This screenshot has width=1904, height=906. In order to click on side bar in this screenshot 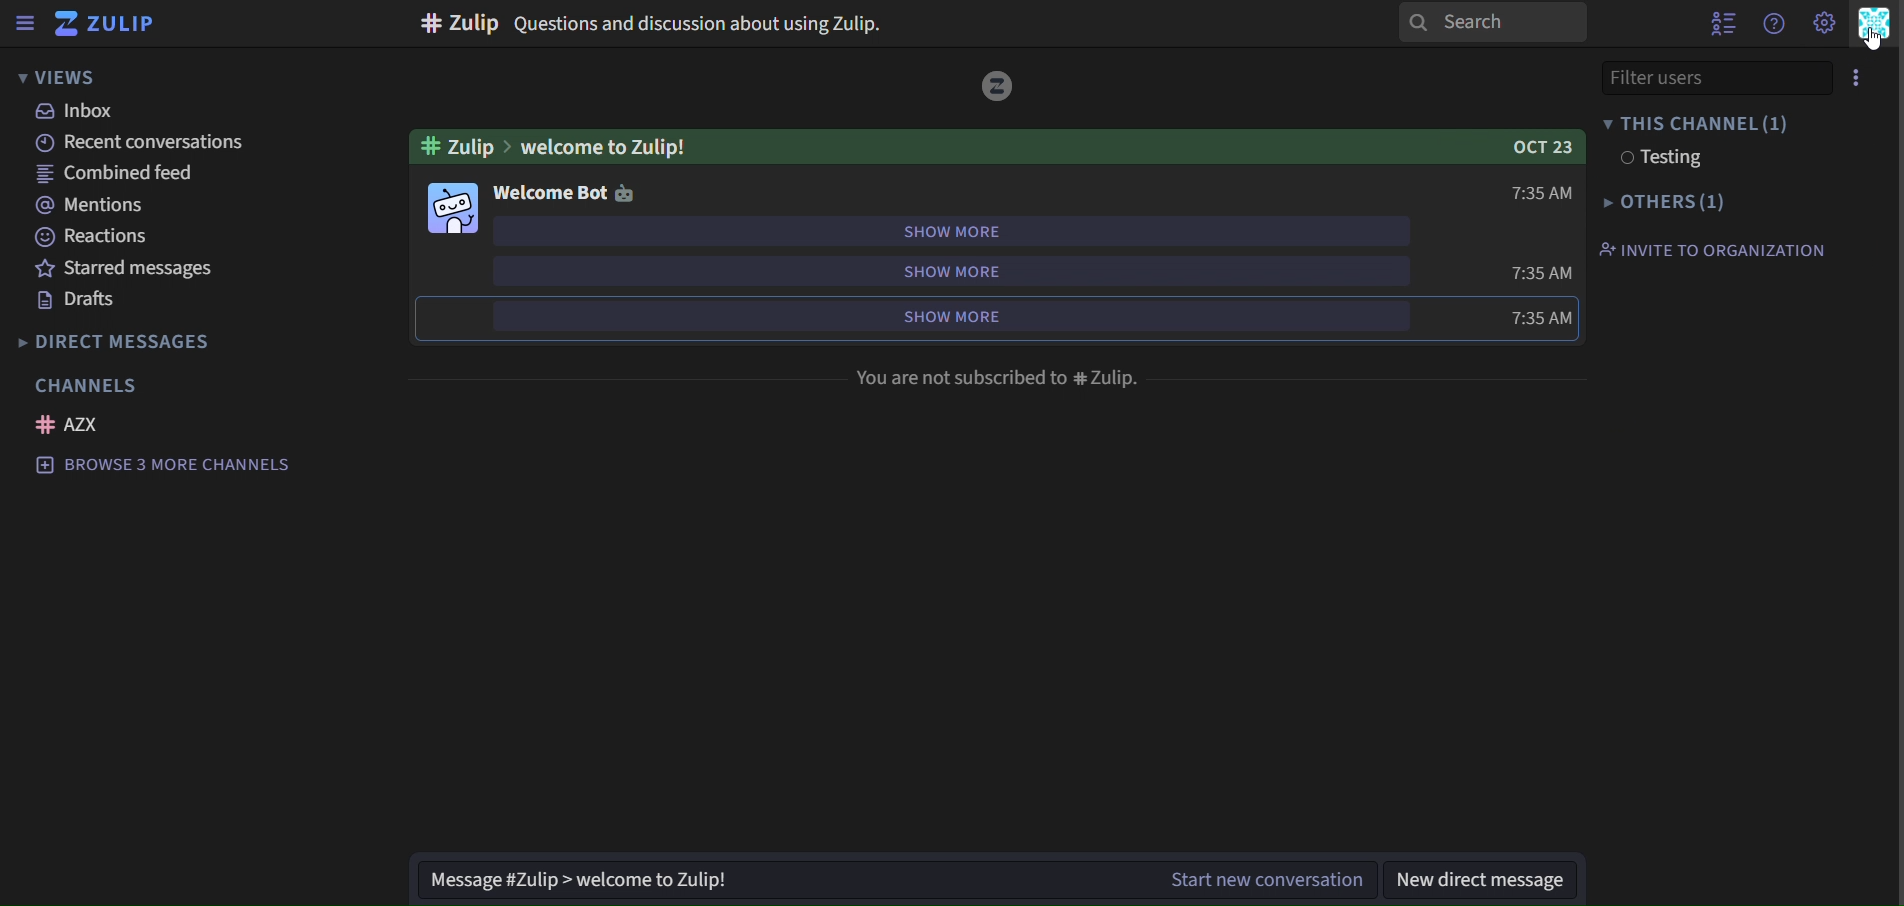, I will do `click(23, 23)`.